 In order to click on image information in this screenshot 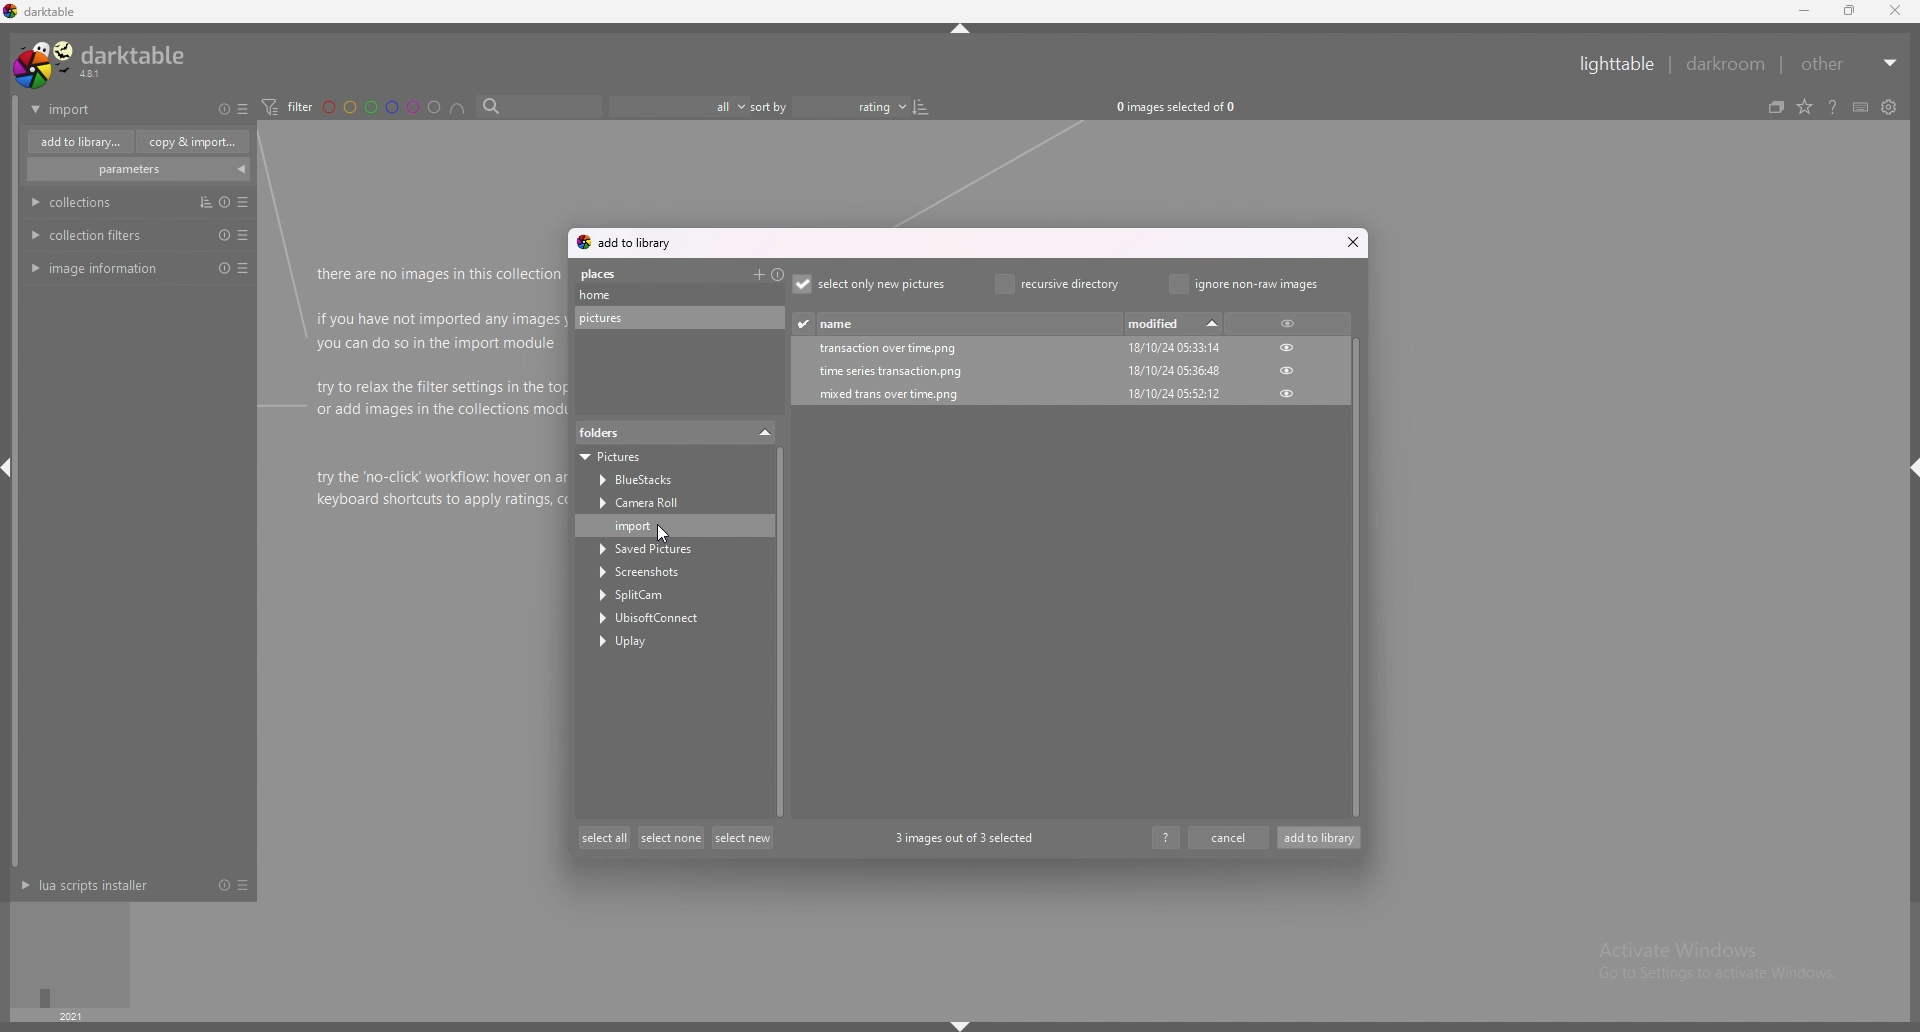, I will do `click(99, 270)`.